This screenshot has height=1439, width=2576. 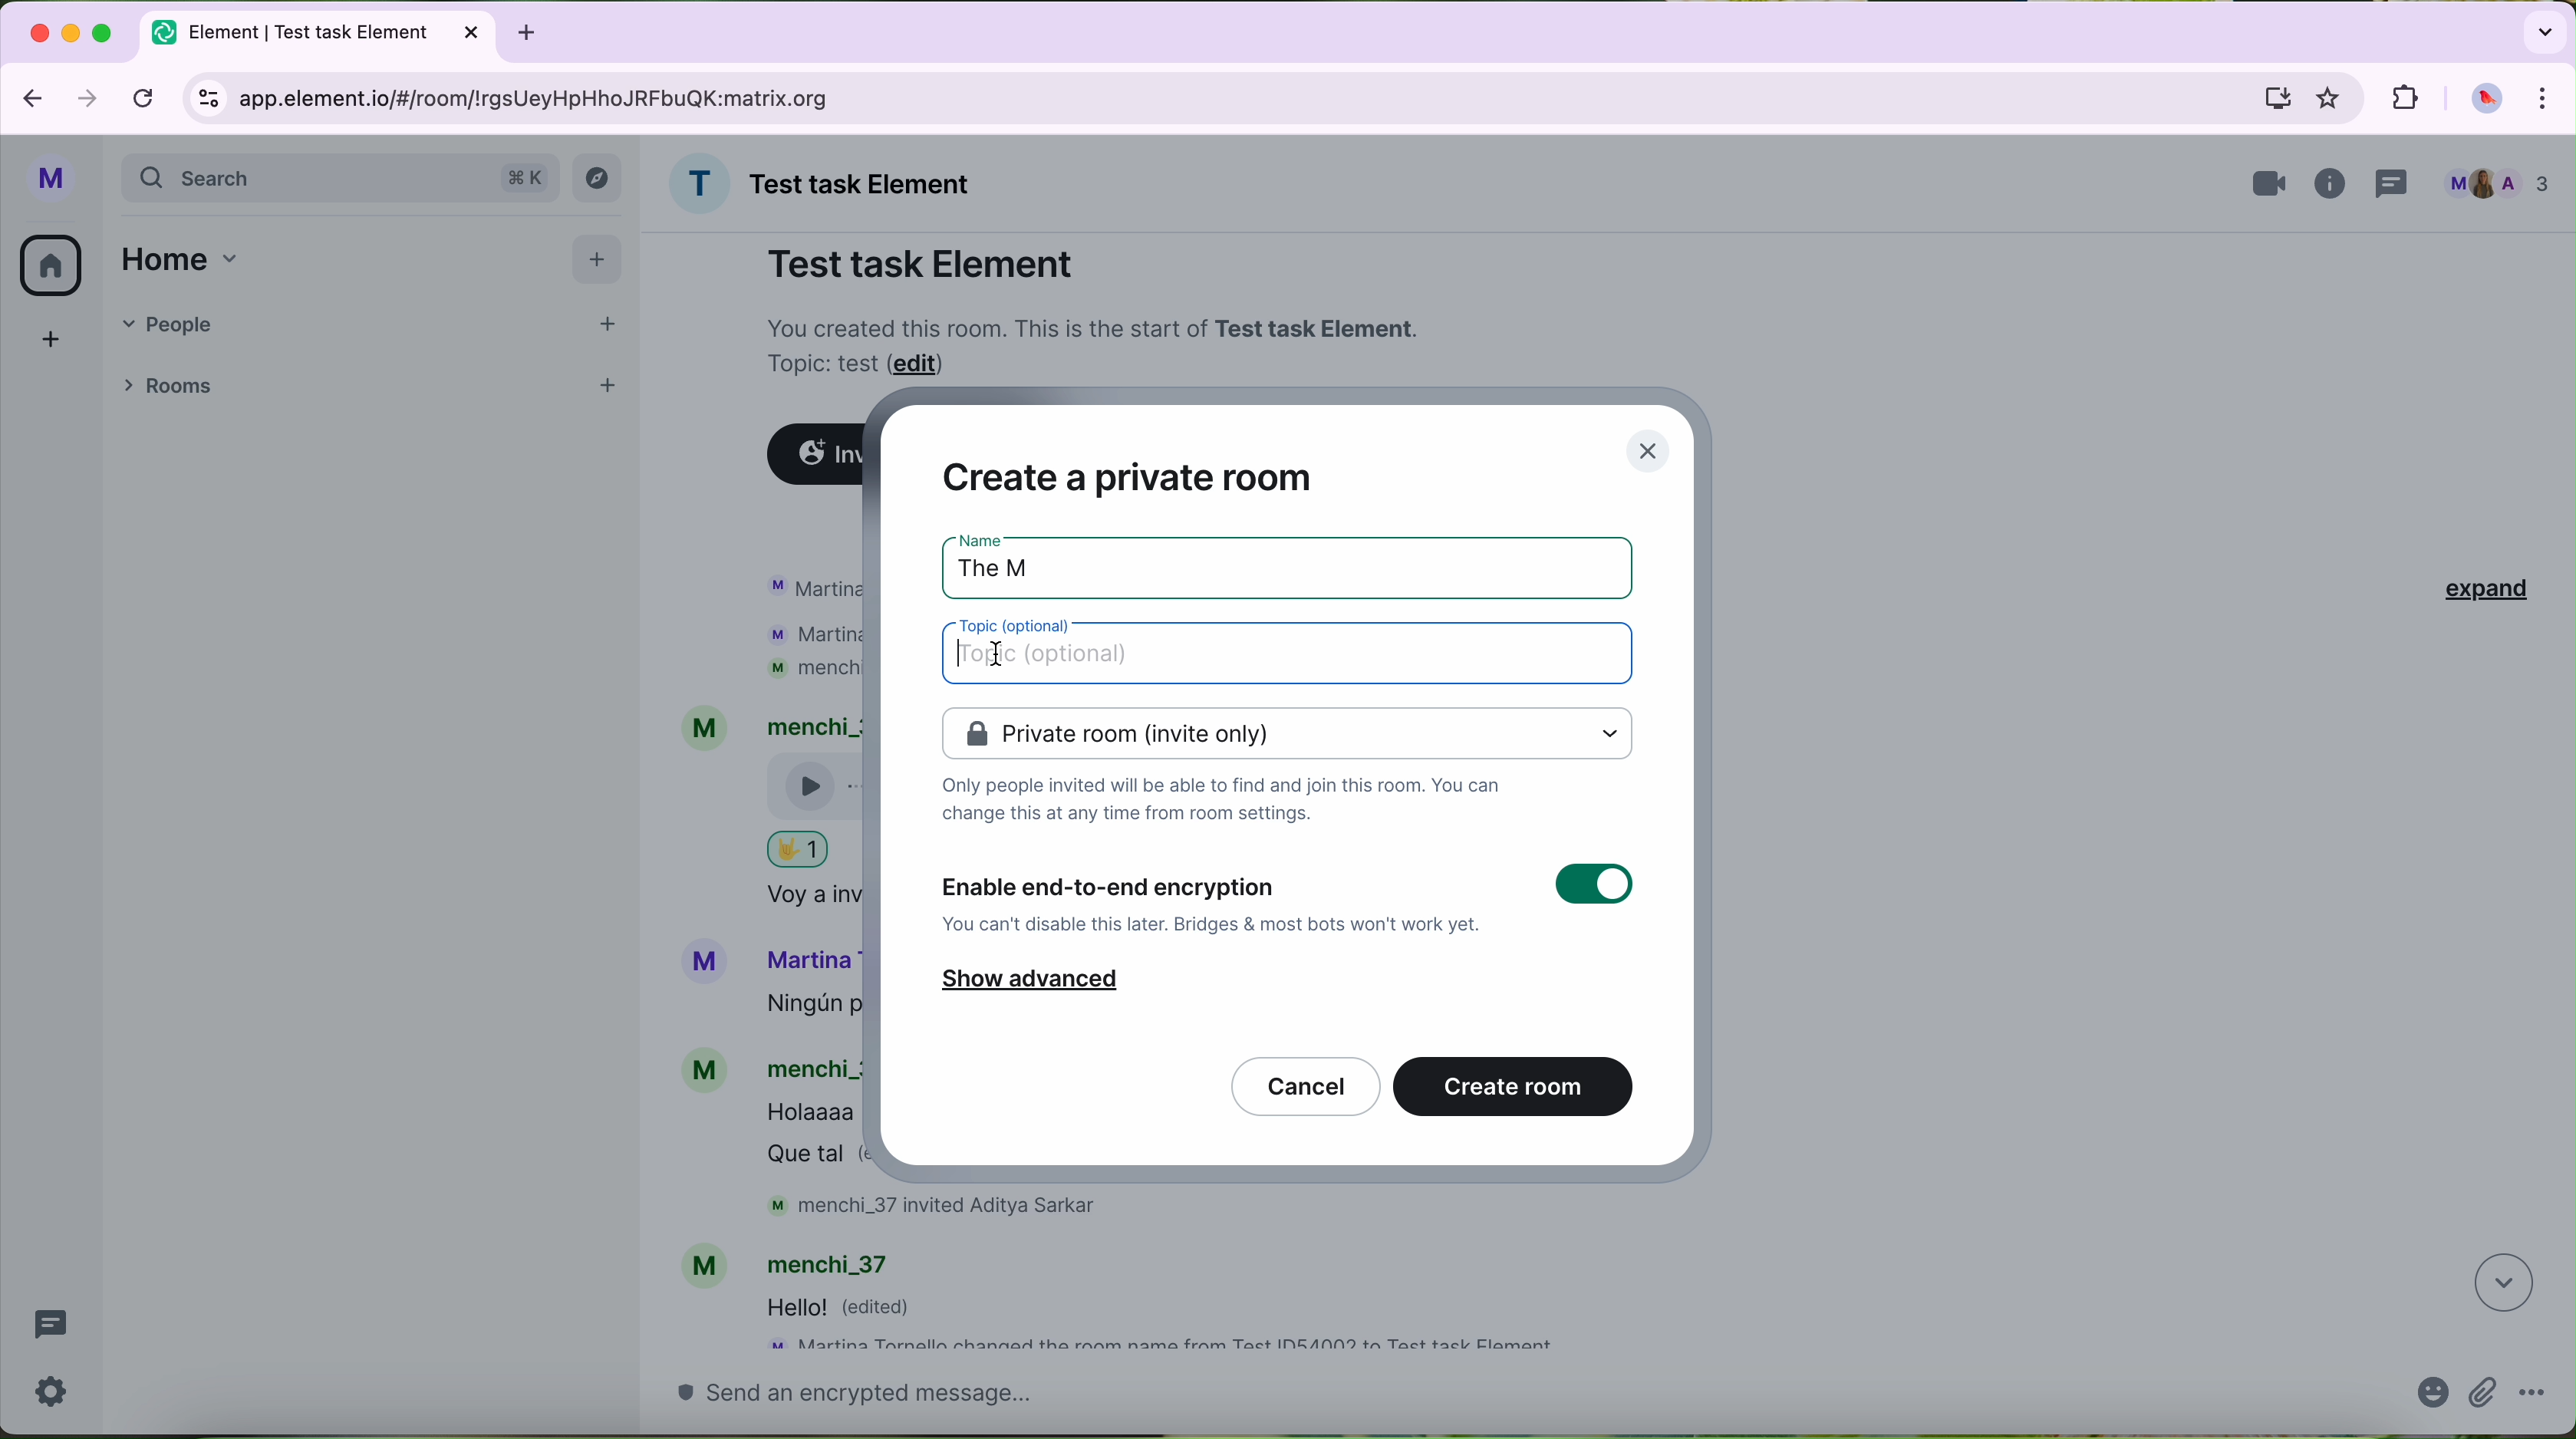 I want to click on note, so click(x=1098, y=343).